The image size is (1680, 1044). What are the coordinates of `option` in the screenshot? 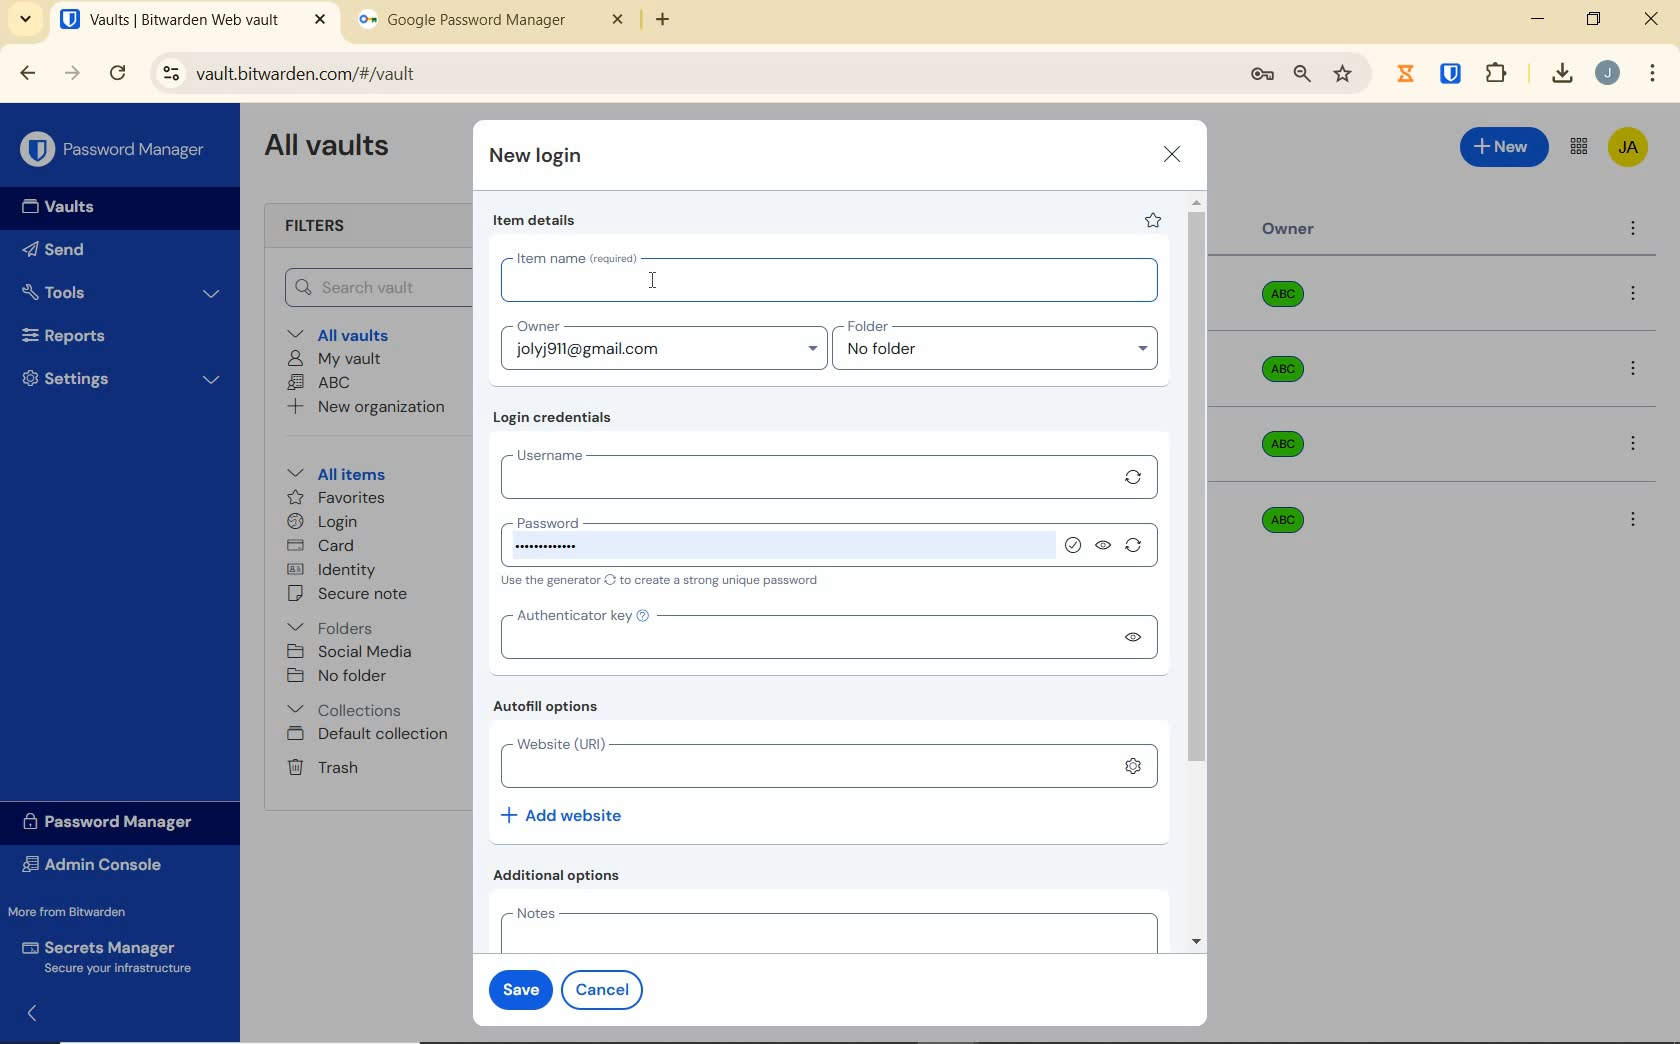 It's located at (1637, 295).